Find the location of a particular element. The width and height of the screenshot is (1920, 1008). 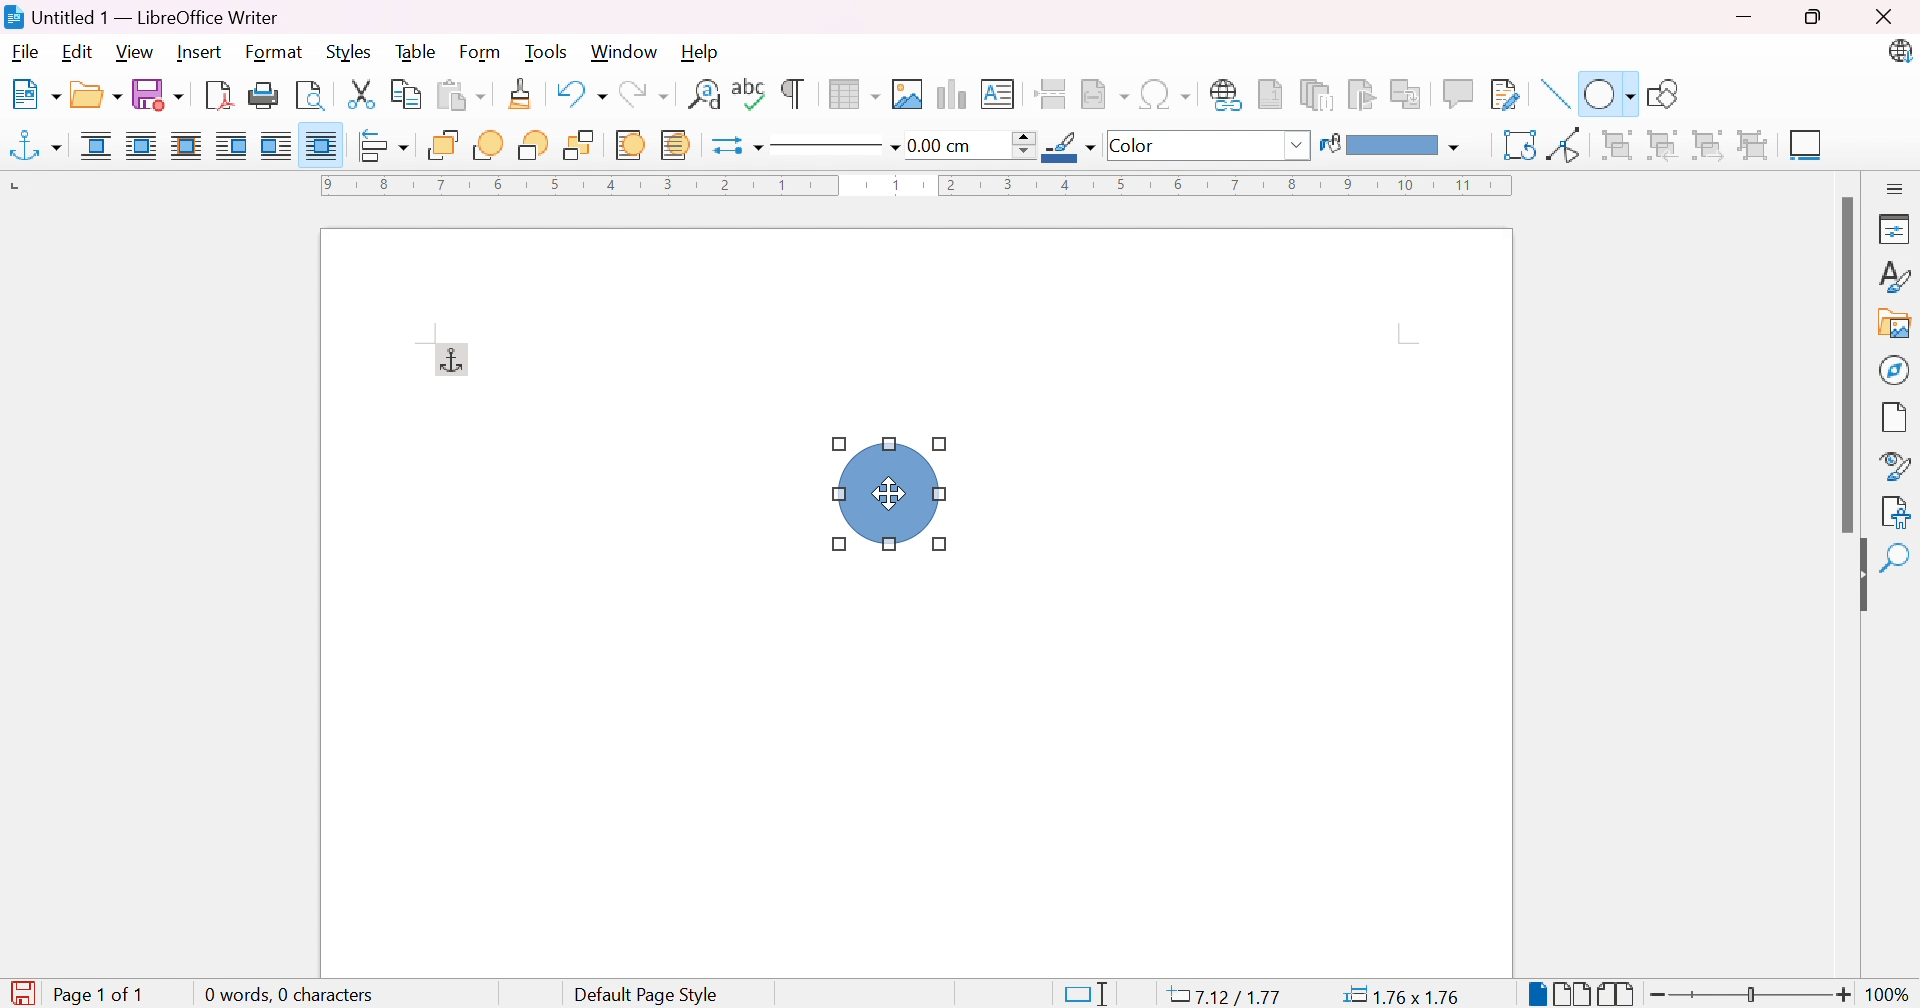

Help is located at coordinates (701, 51).